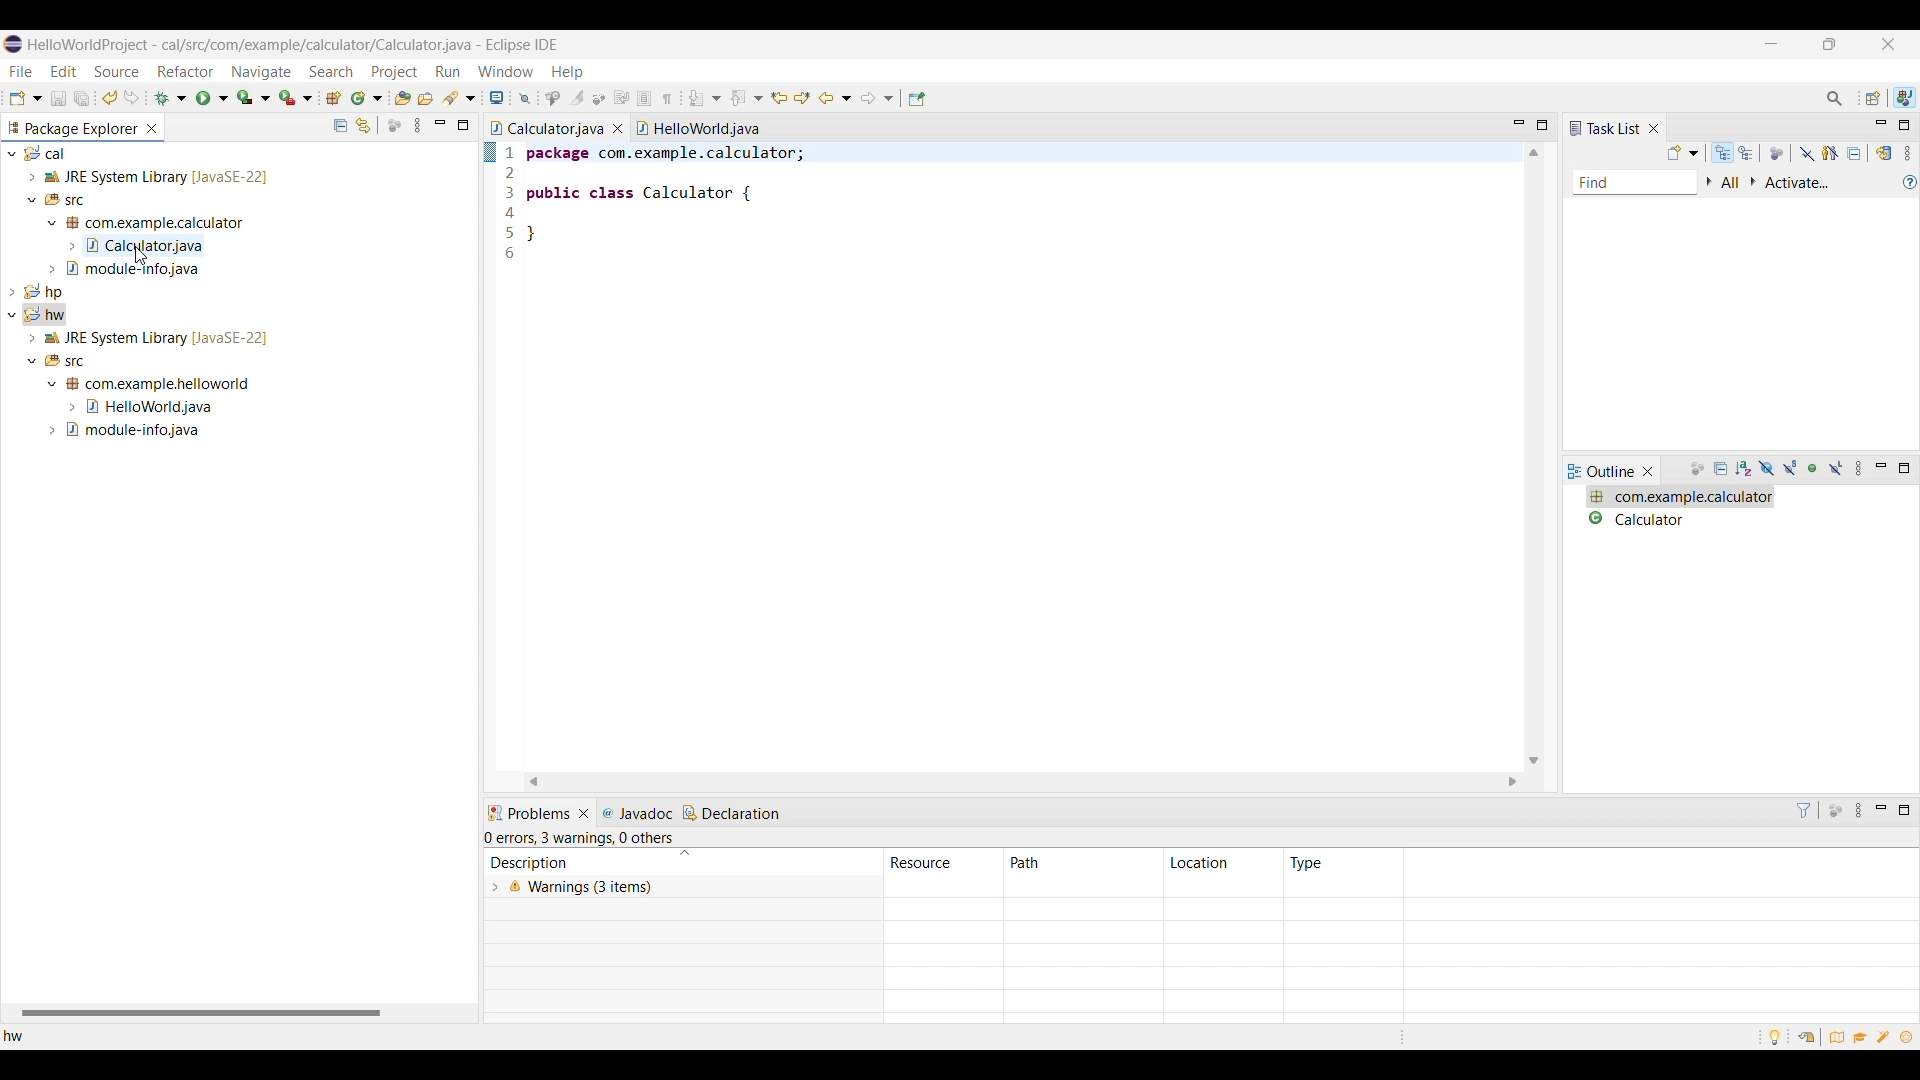 This screenshot has height=1080, width=1920. I want to click on Back options, so click(836, 98).